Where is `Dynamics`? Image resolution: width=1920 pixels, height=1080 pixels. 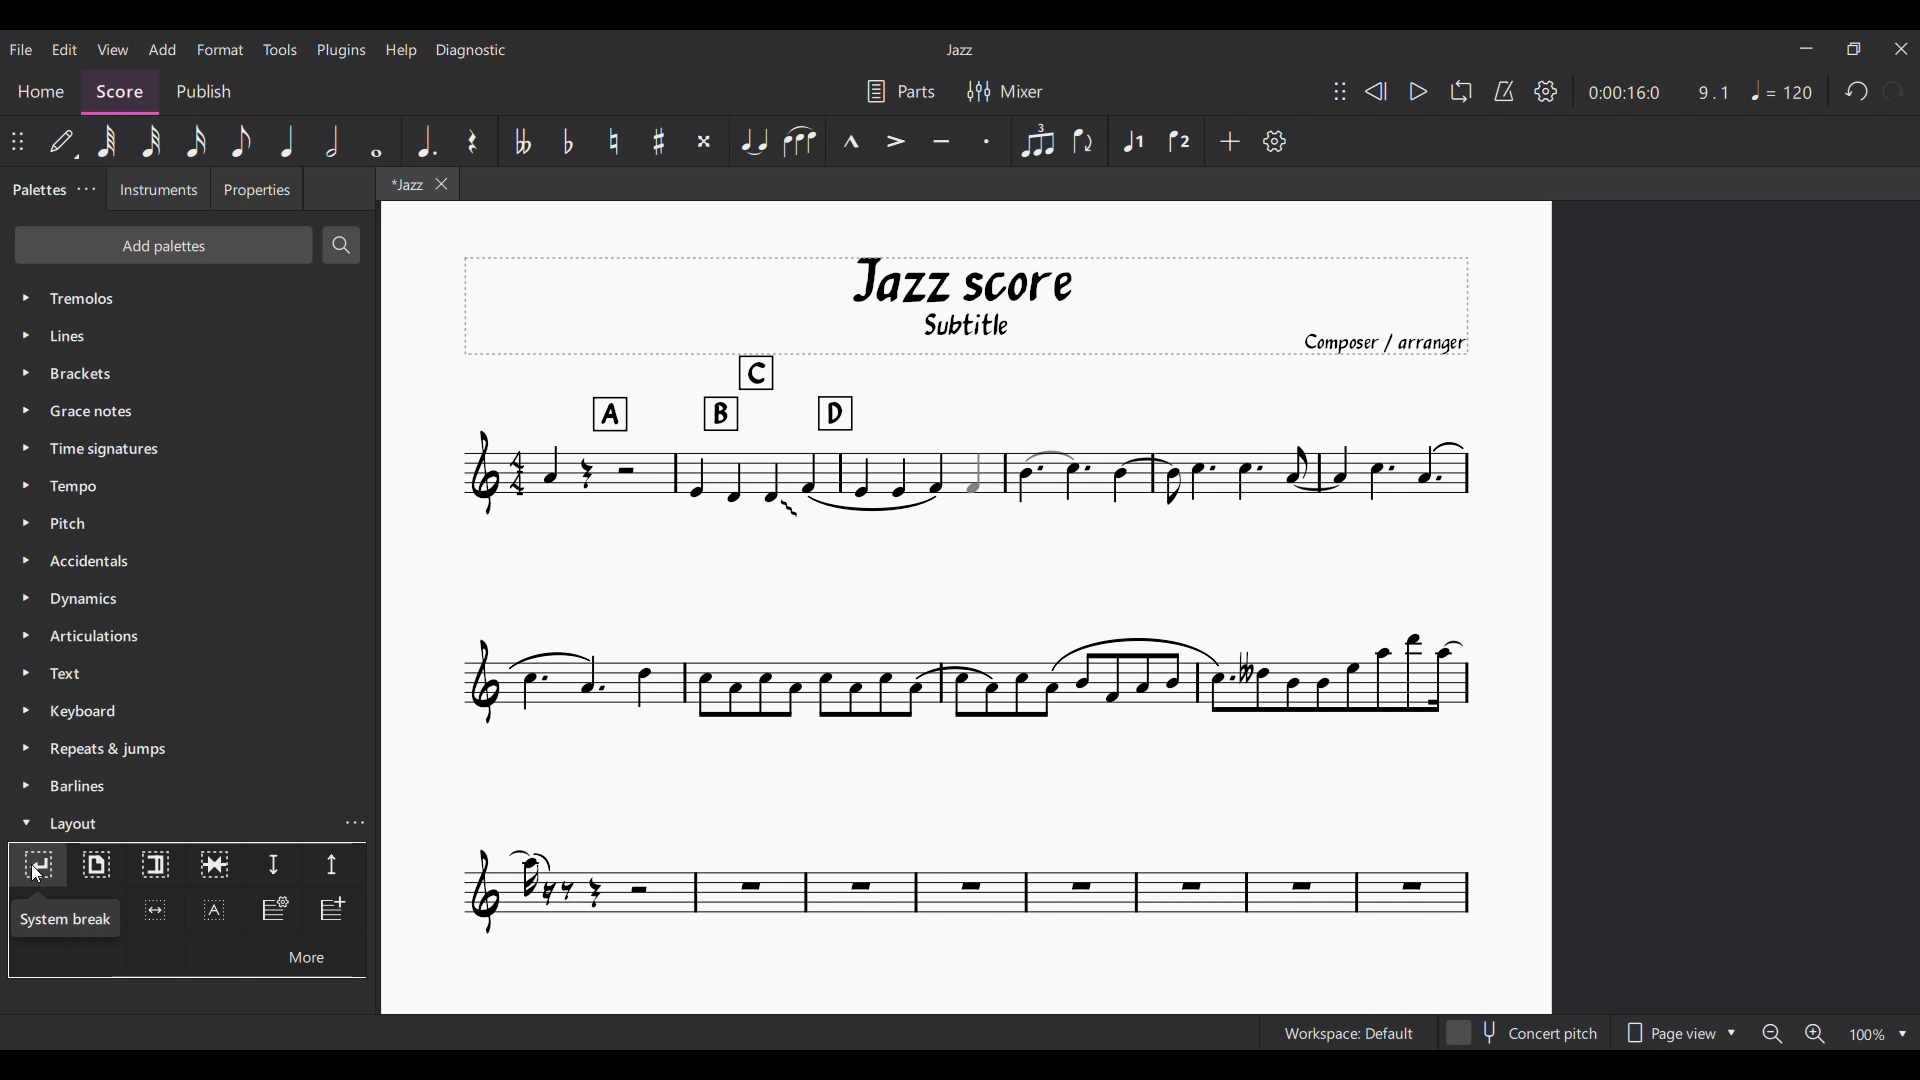
Dynamics is located at coordinates (190, 598).